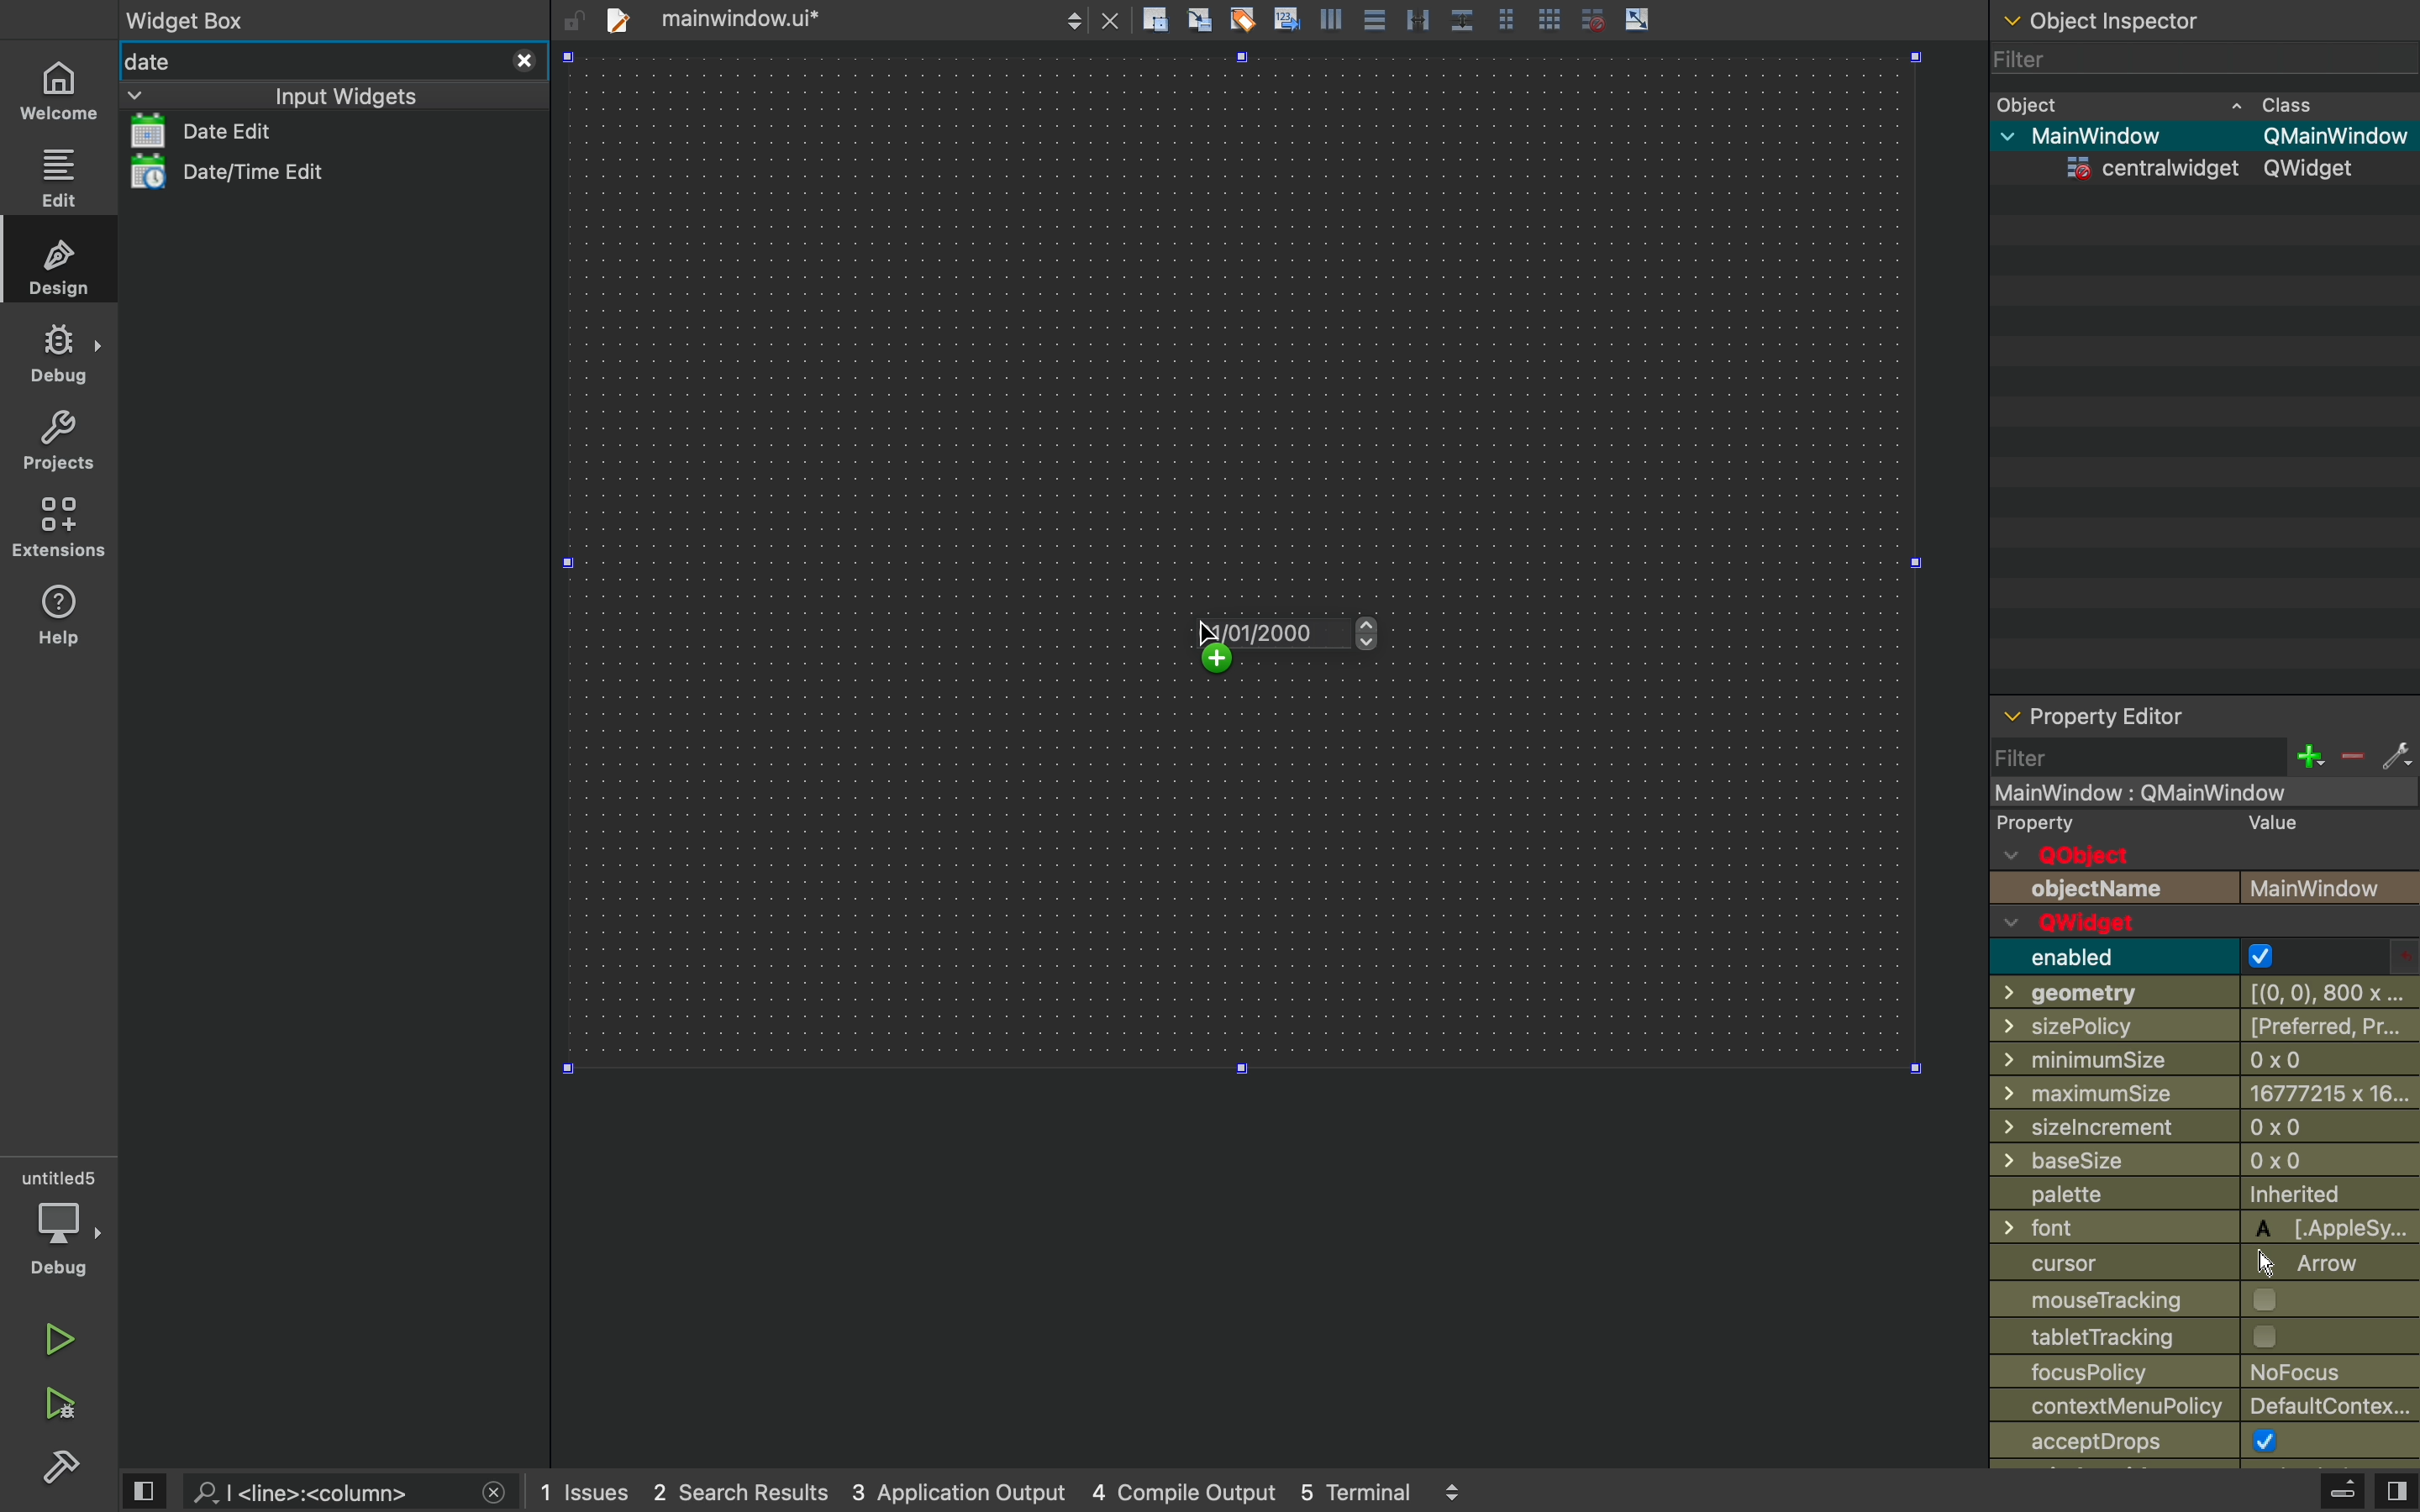 The image size is (2420, 1512). What do you see at coordinates (327, 1490) in the screenshot?
I see `search` at bounding box center [327, 1490].